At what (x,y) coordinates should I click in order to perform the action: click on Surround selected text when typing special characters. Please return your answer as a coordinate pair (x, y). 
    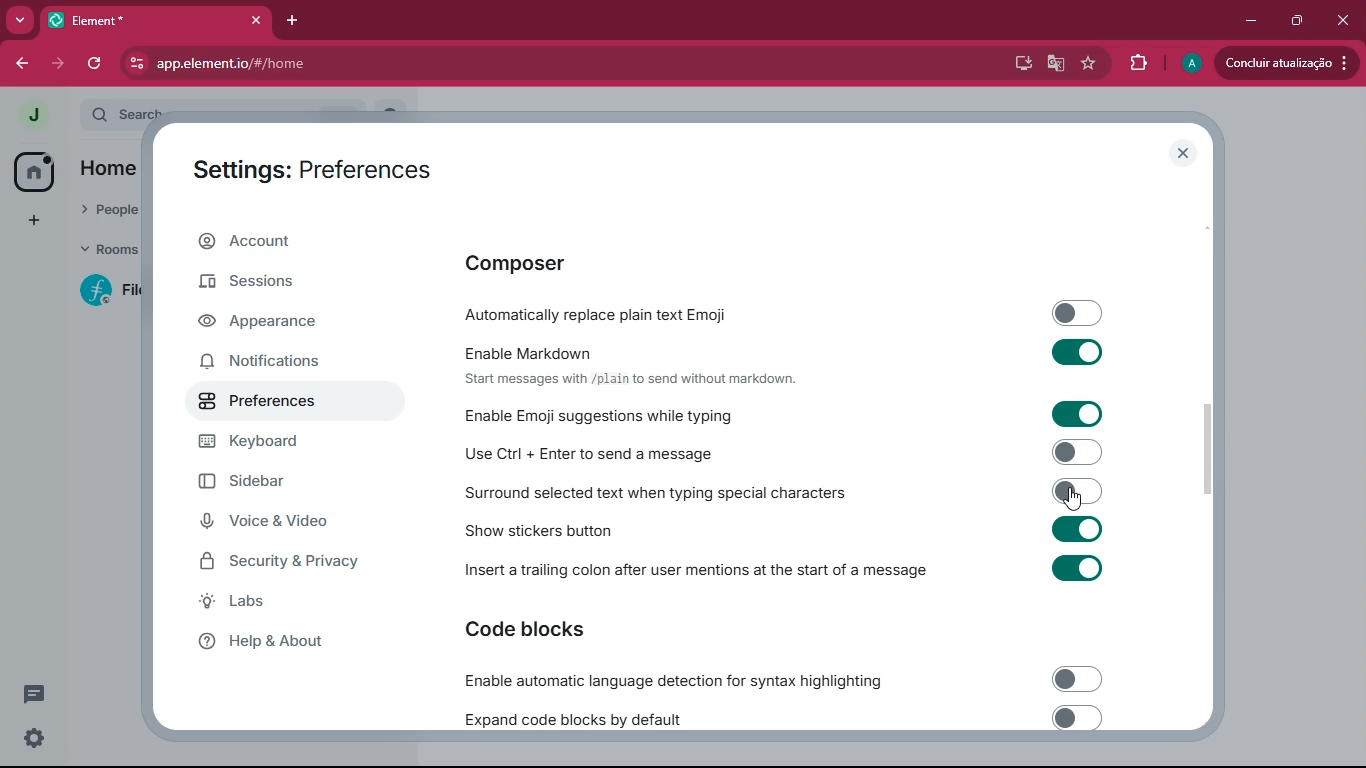
    Looking at the image, I should click on (781, 491).